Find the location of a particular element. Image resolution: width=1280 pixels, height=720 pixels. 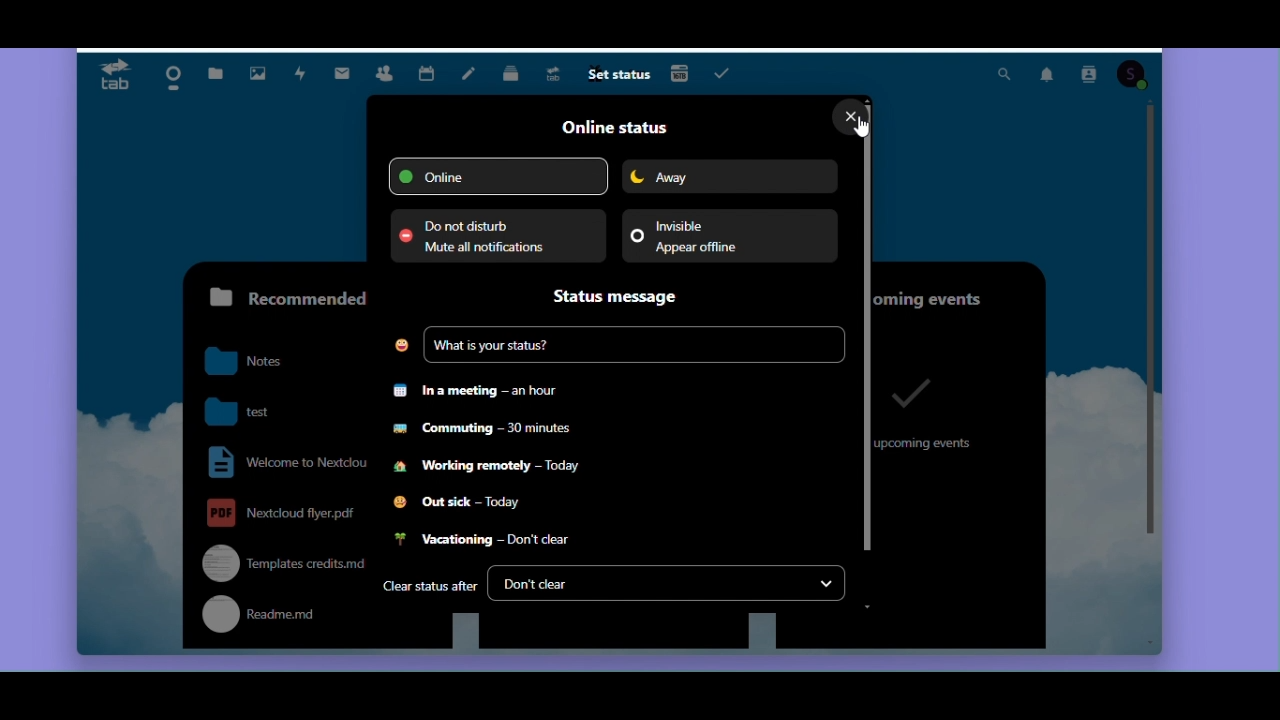

Mail  is located at coordinates (347, 70).